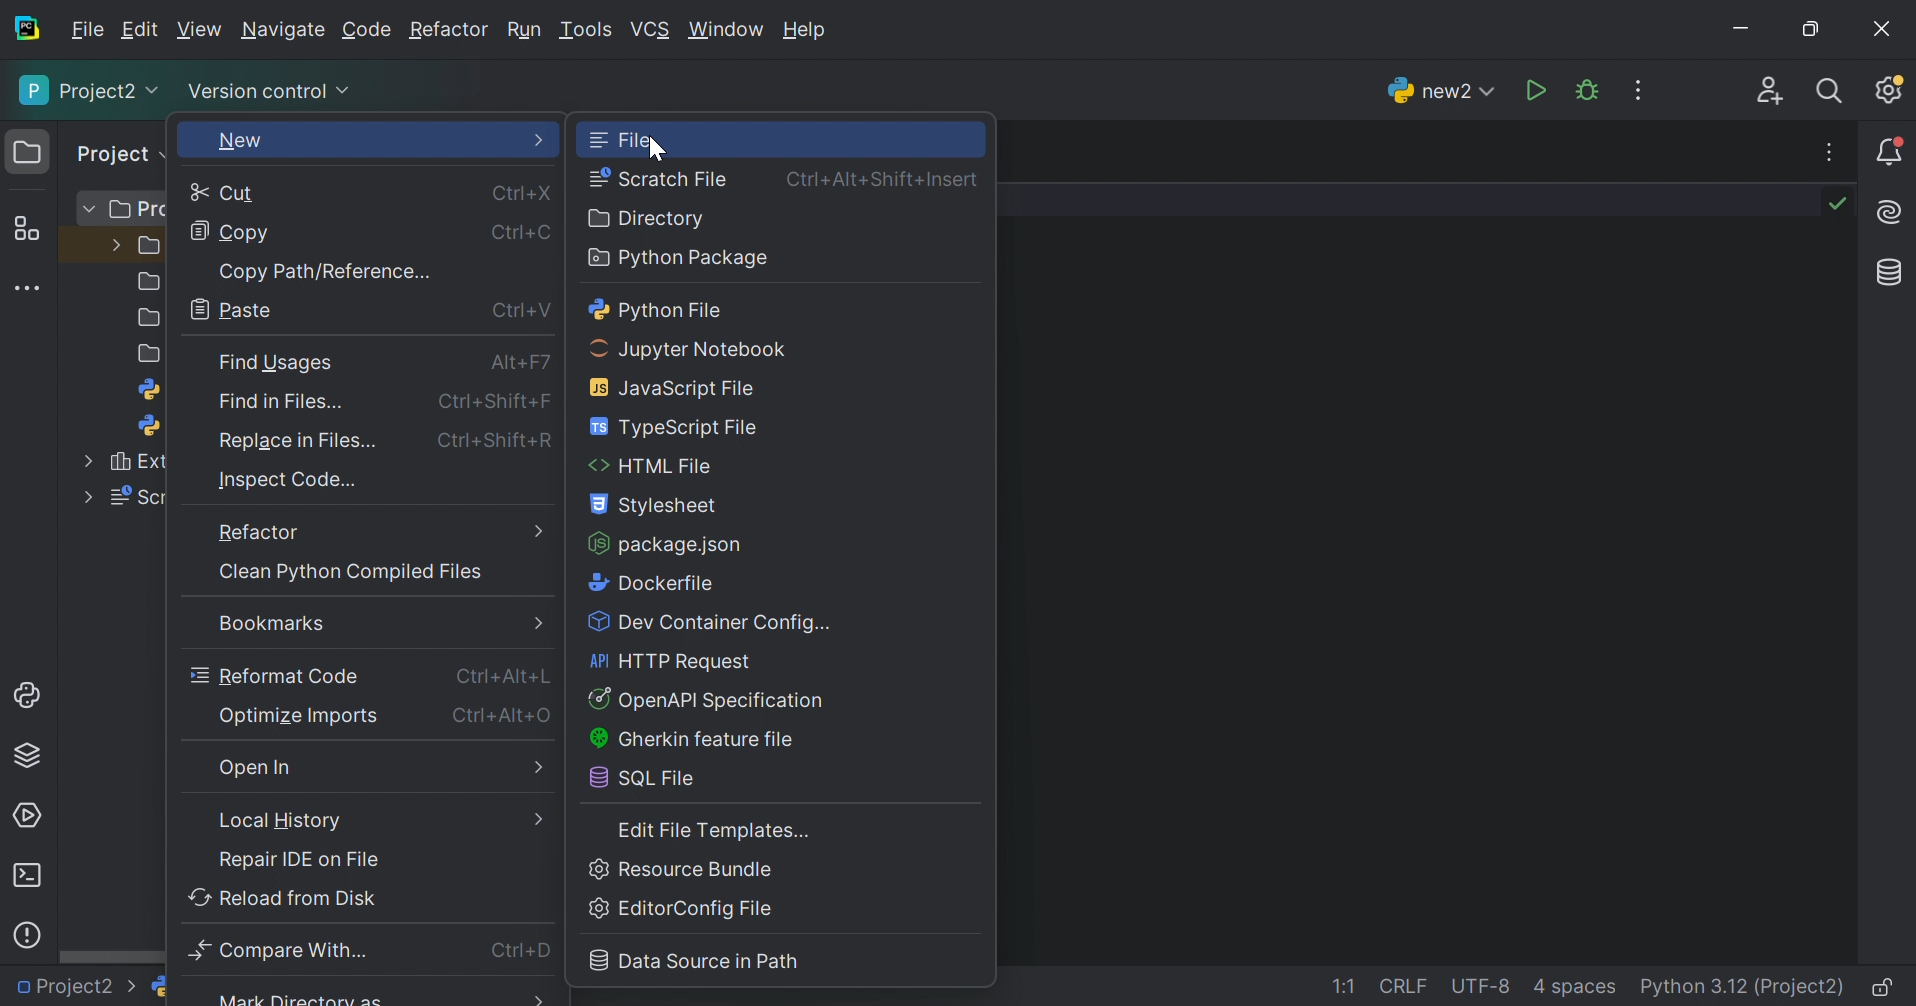 This screenshot has width=1916, height=1006. Describe the element at coordinates (1807, 31) in the screenshot. I see `Restore down` at that location.